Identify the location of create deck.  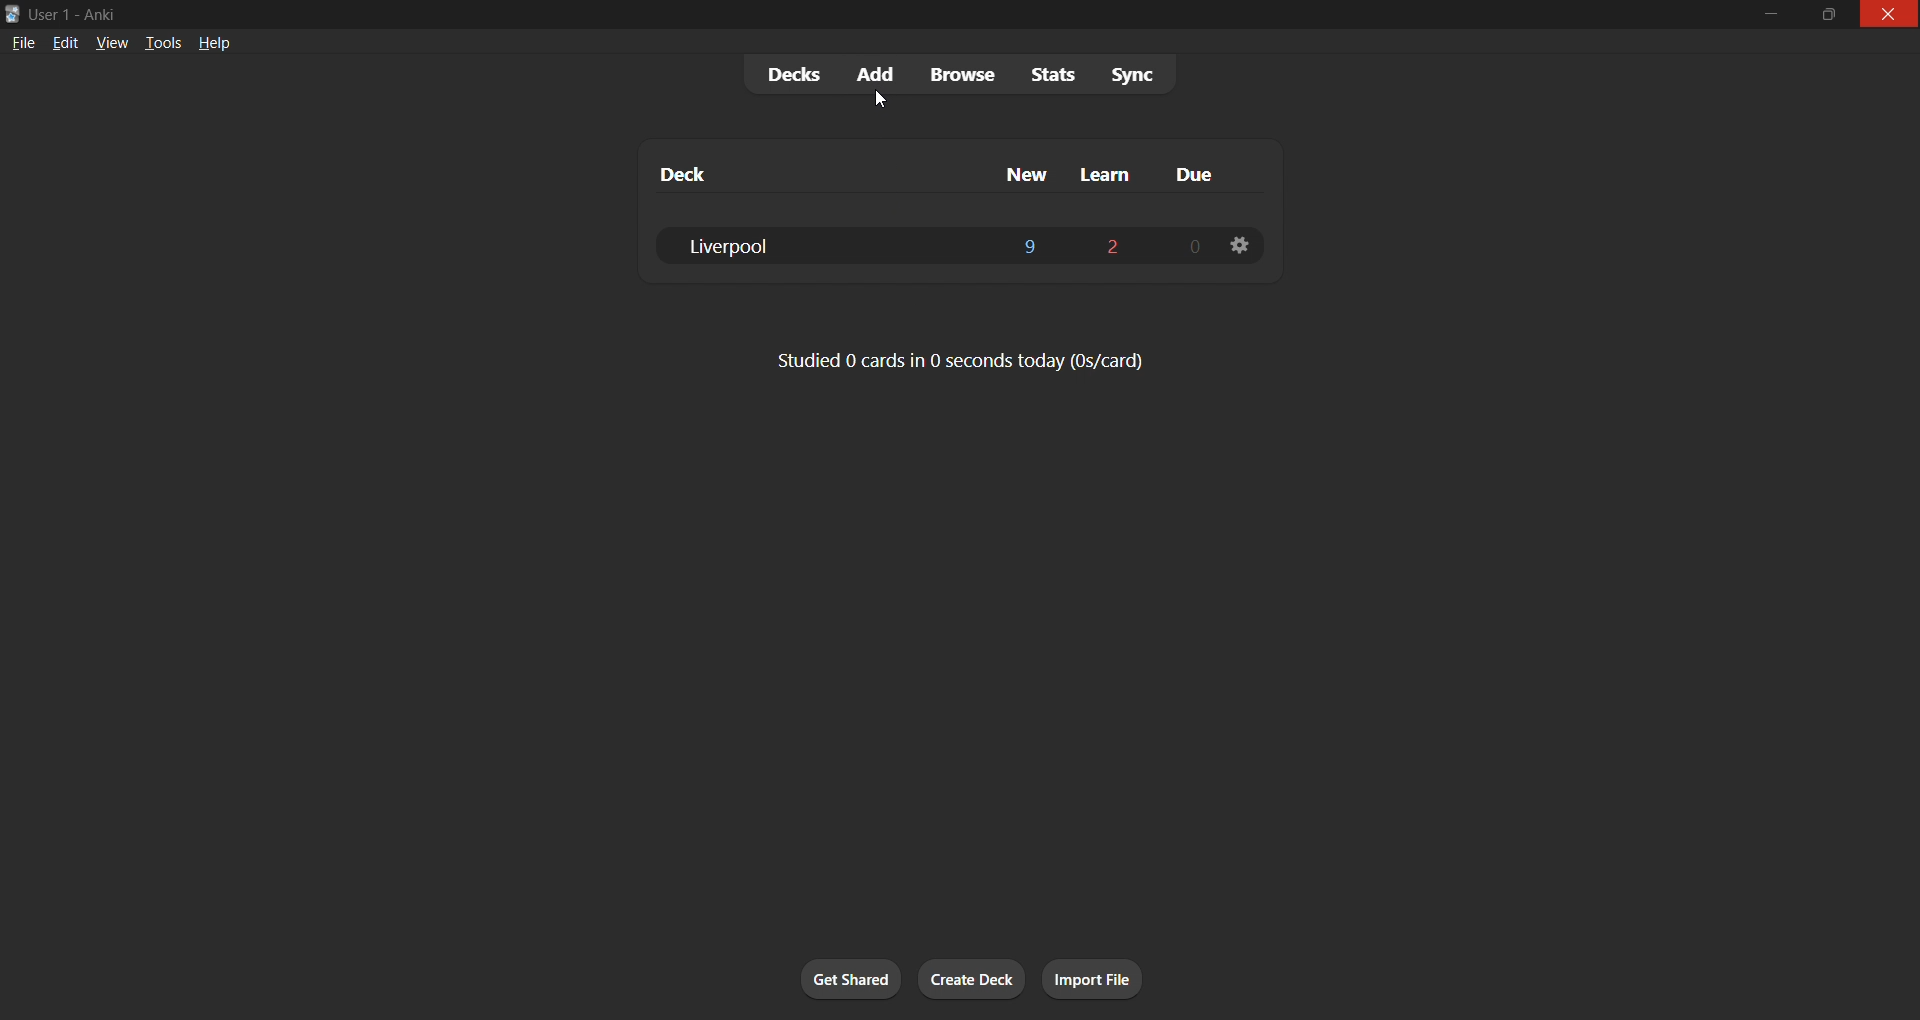
(972, 983).